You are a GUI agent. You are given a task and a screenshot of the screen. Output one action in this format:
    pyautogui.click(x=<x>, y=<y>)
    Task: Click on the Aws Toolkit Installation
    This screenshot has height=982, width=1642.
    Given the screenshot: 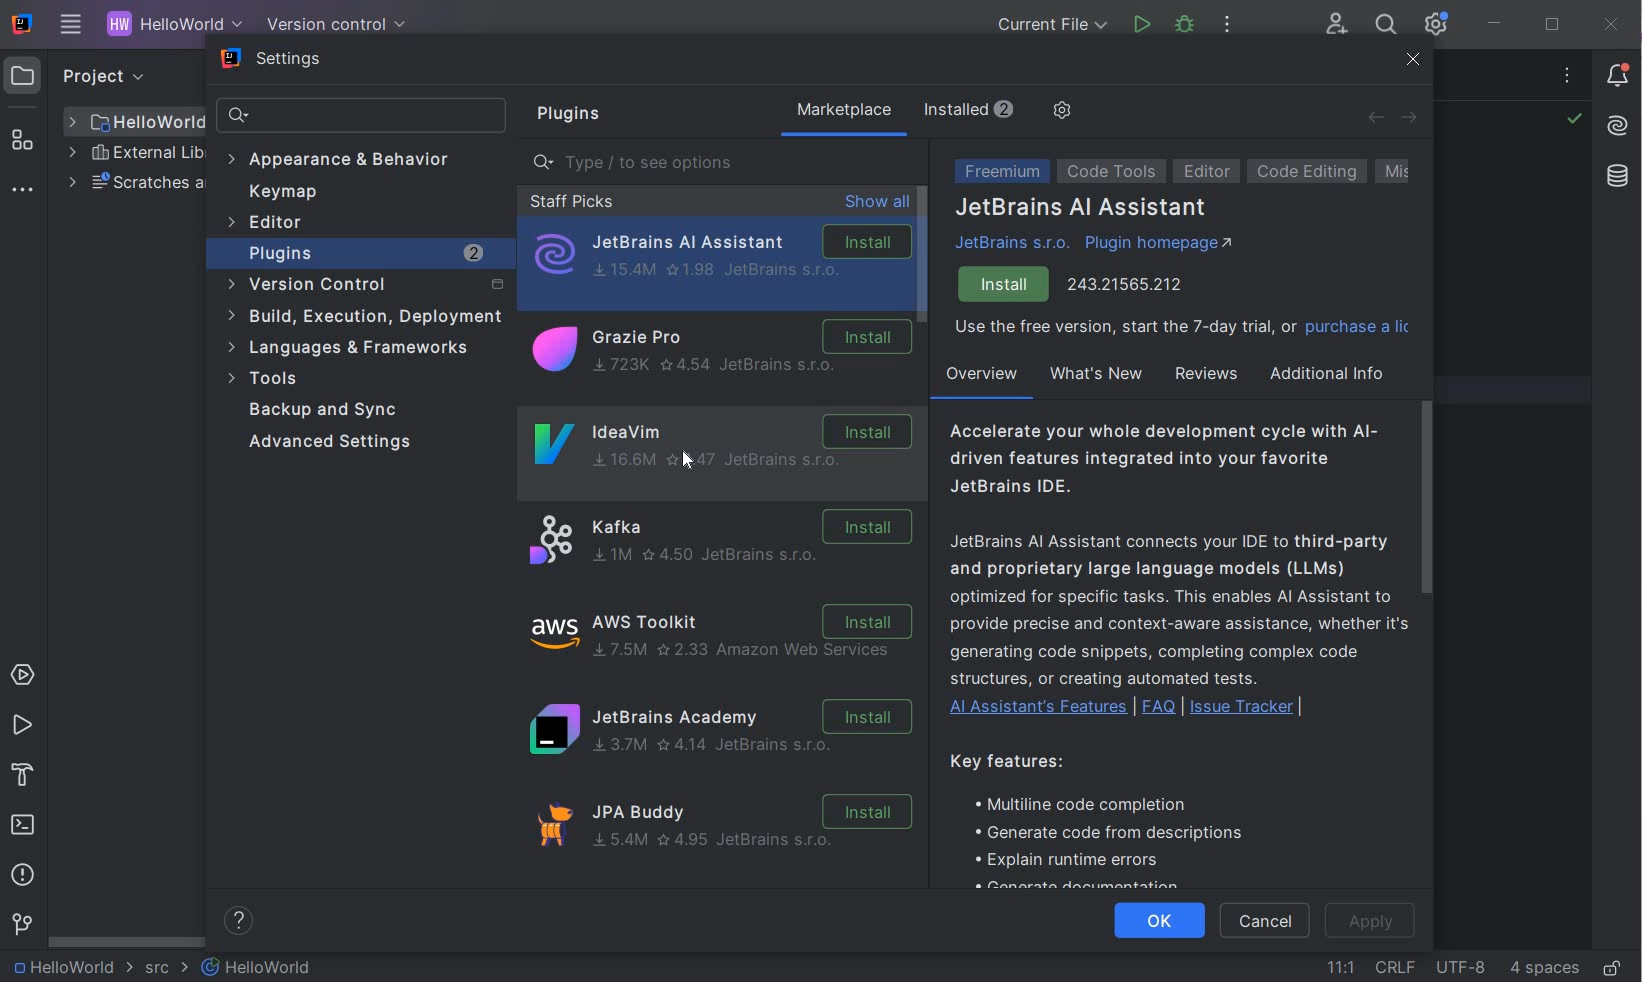 What is the action you would take?
    pyautogui.click(x=724, y=635)
    